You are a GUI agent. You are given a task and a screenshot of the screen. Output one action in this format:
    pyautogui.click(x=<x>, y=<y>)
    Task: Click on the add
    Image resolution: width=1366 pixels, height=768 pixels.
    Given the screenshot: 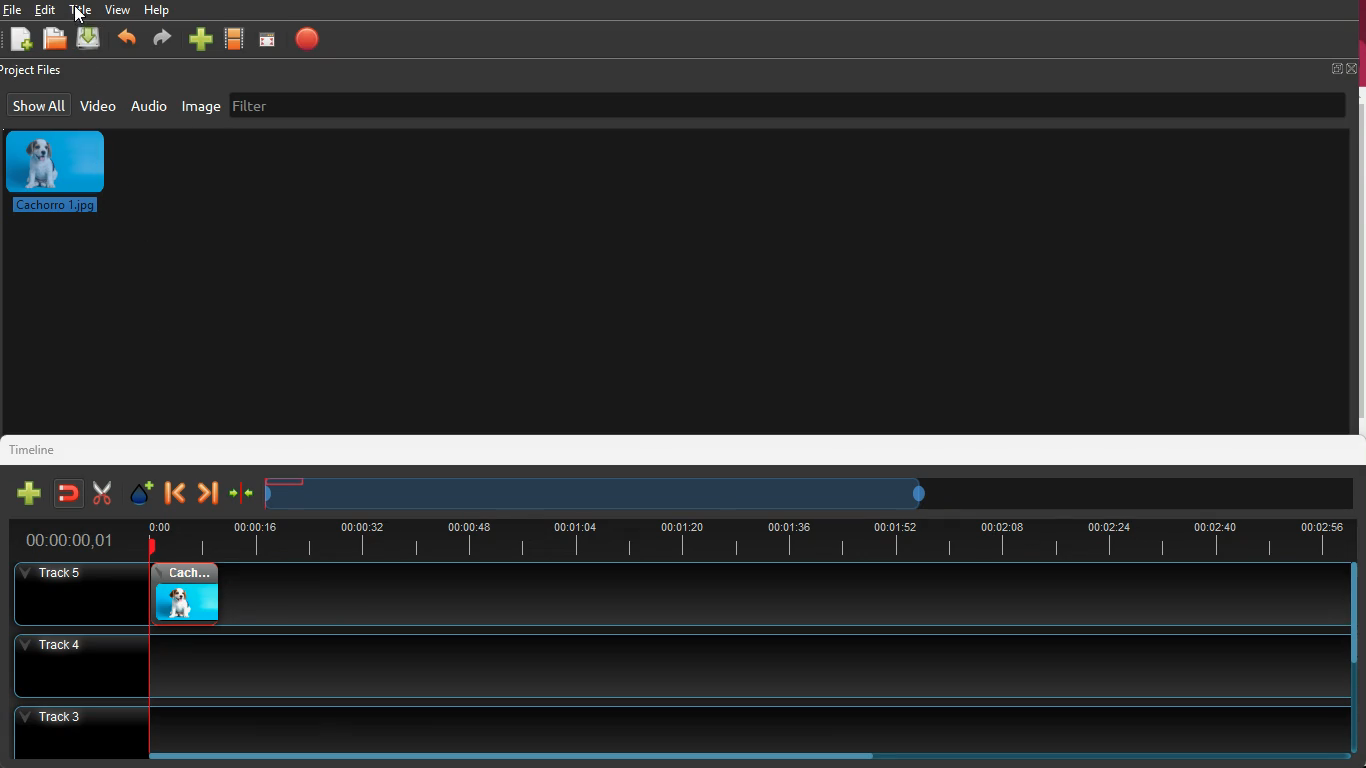 What is the action you would take?
    pyautogui.click(x=20, y=41)
    